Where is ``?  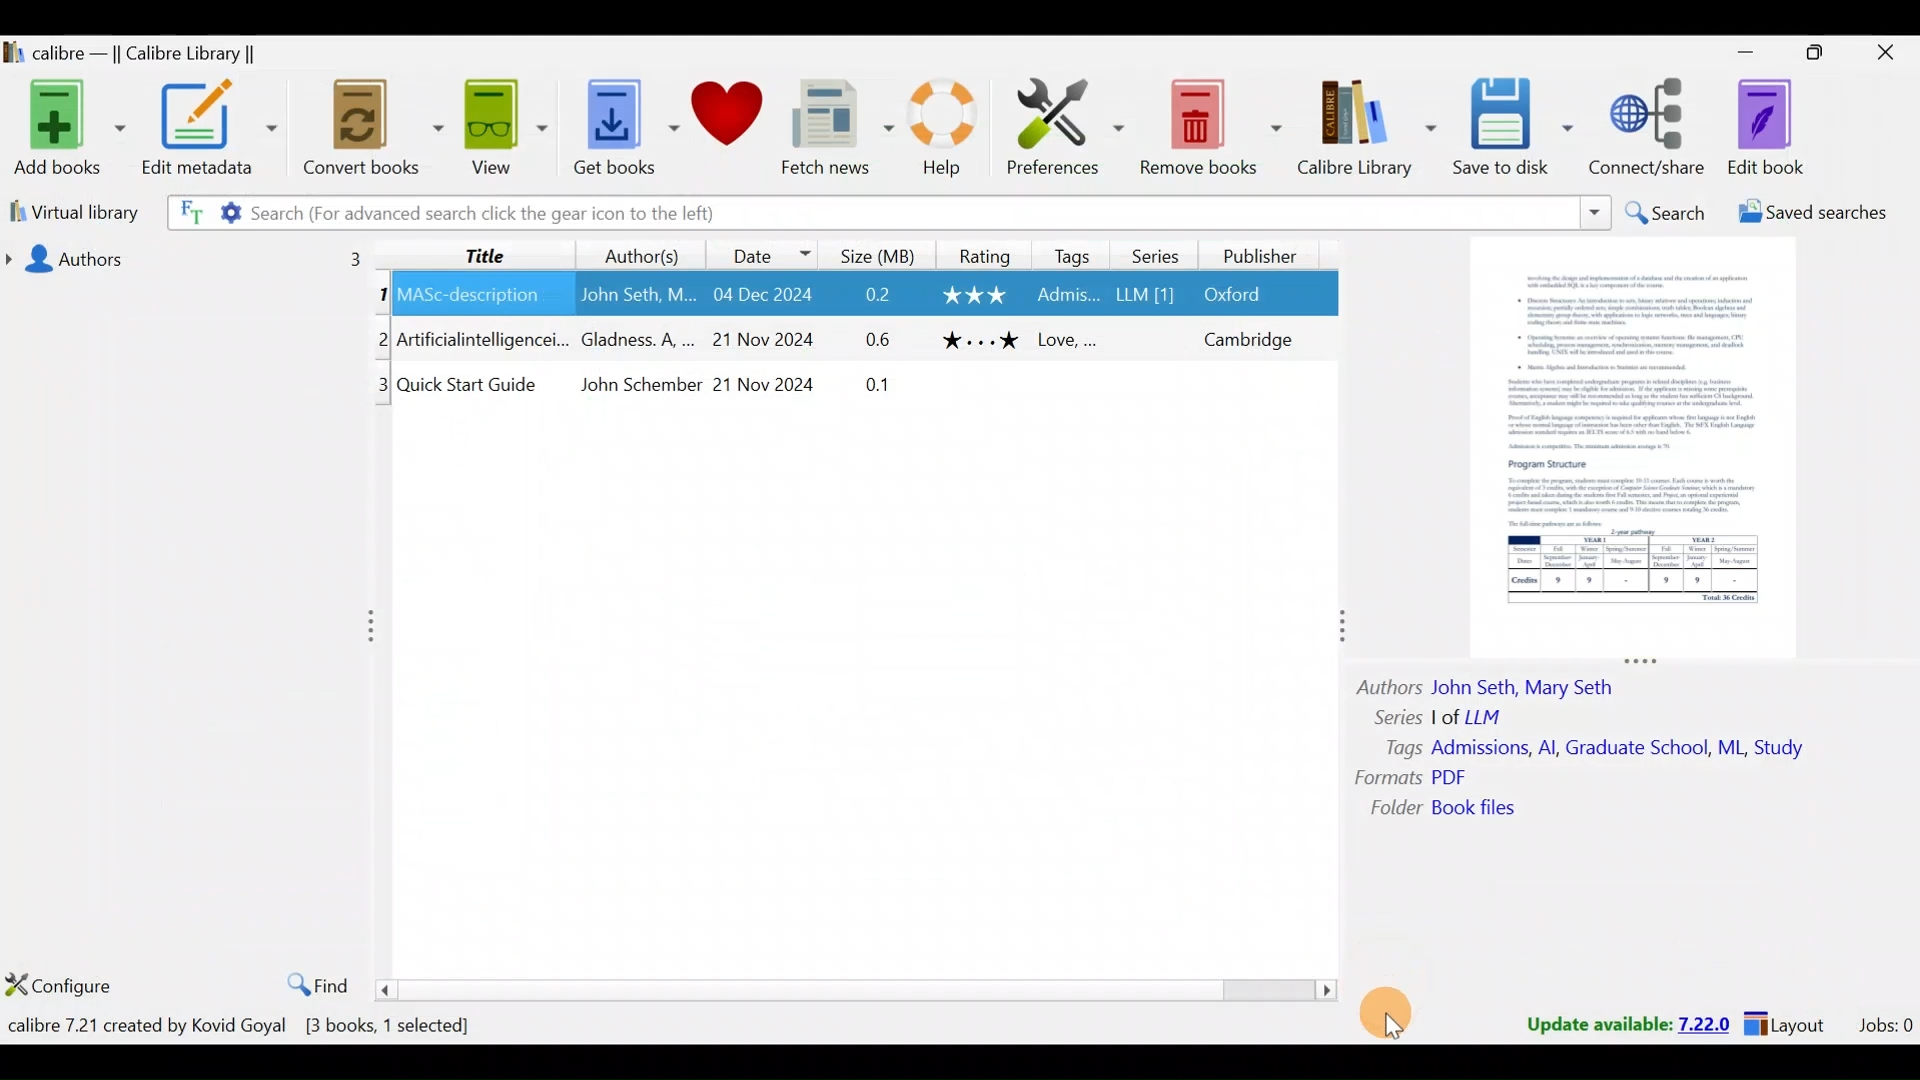  is located at coordinates (881, 337).